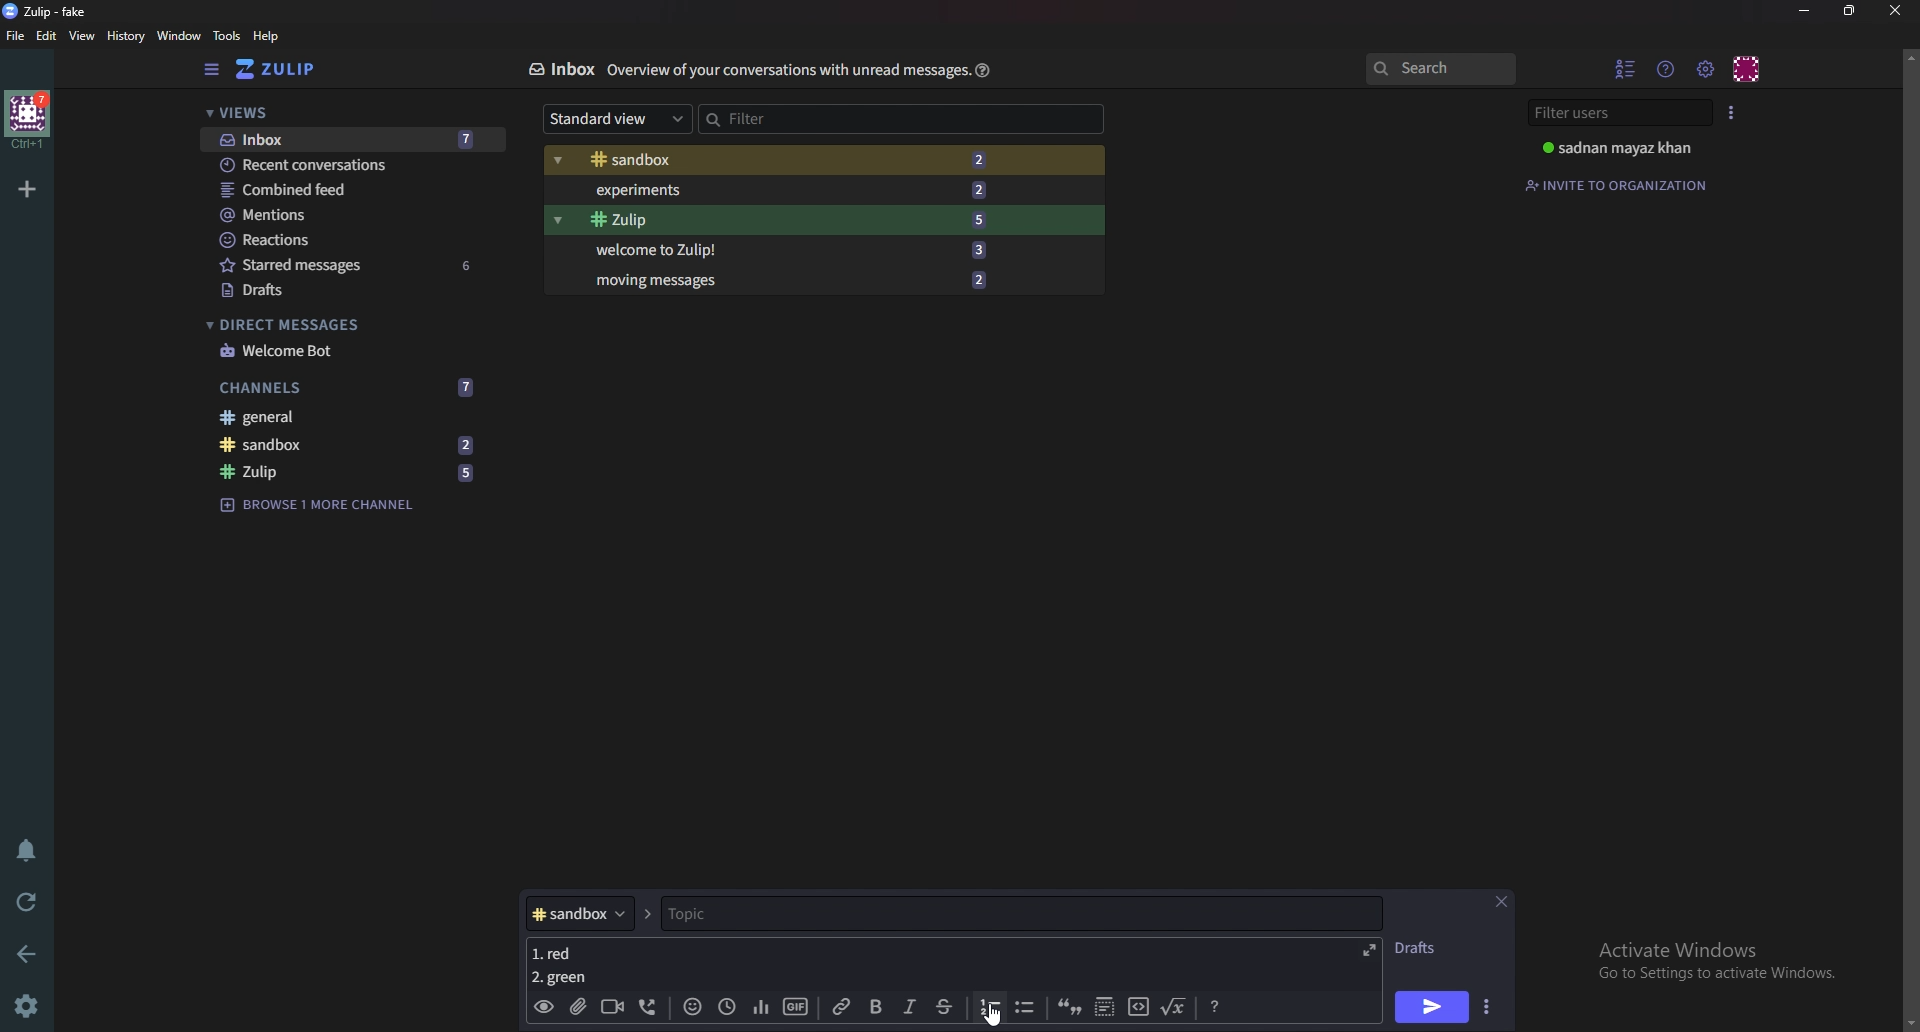 The image size is (1920, 1032). What do you see at coordinates (1440, 70) in the screenshot?
I see `search` at bounding box center [1440, 70].